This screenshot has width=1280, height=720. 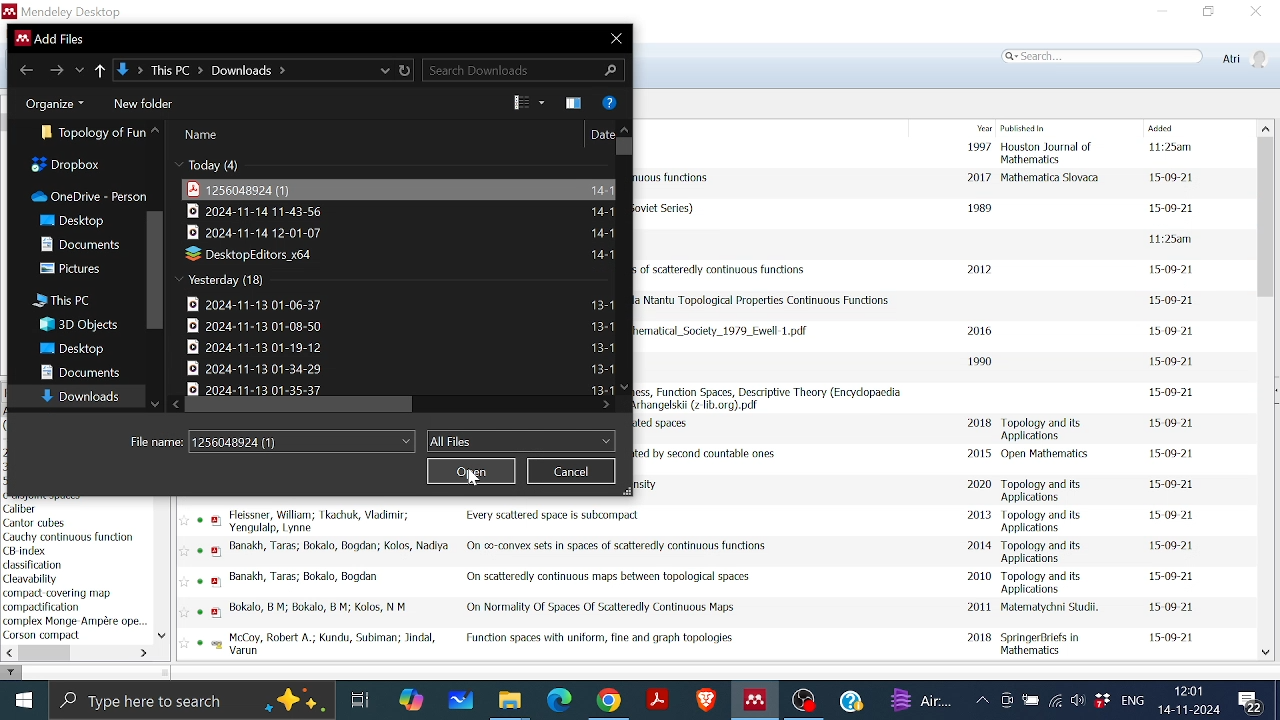 What do you see at coordinates (256, 368) in the screenshot?
I see `File` at bounding box center [256, 368].